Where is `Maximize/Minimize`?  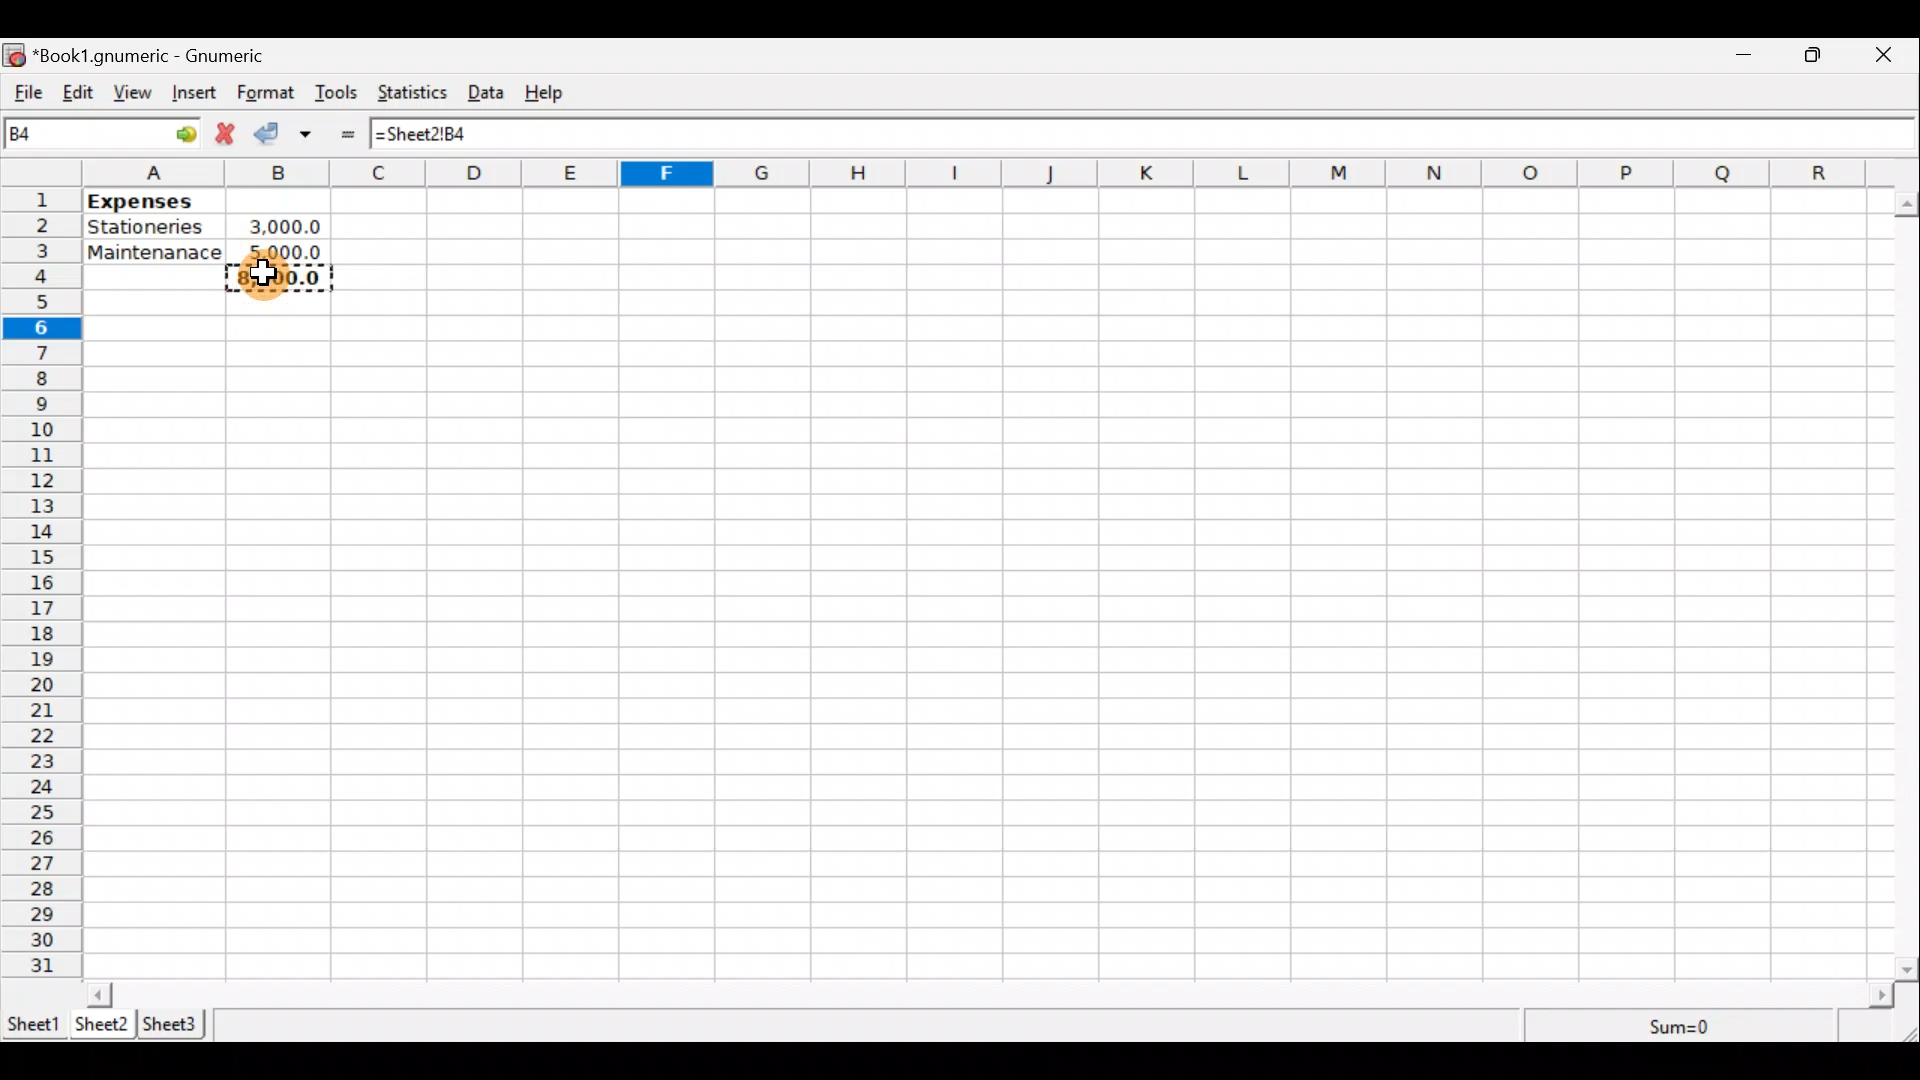 Maximize/Minimize is located at coordinates (1819, 55).